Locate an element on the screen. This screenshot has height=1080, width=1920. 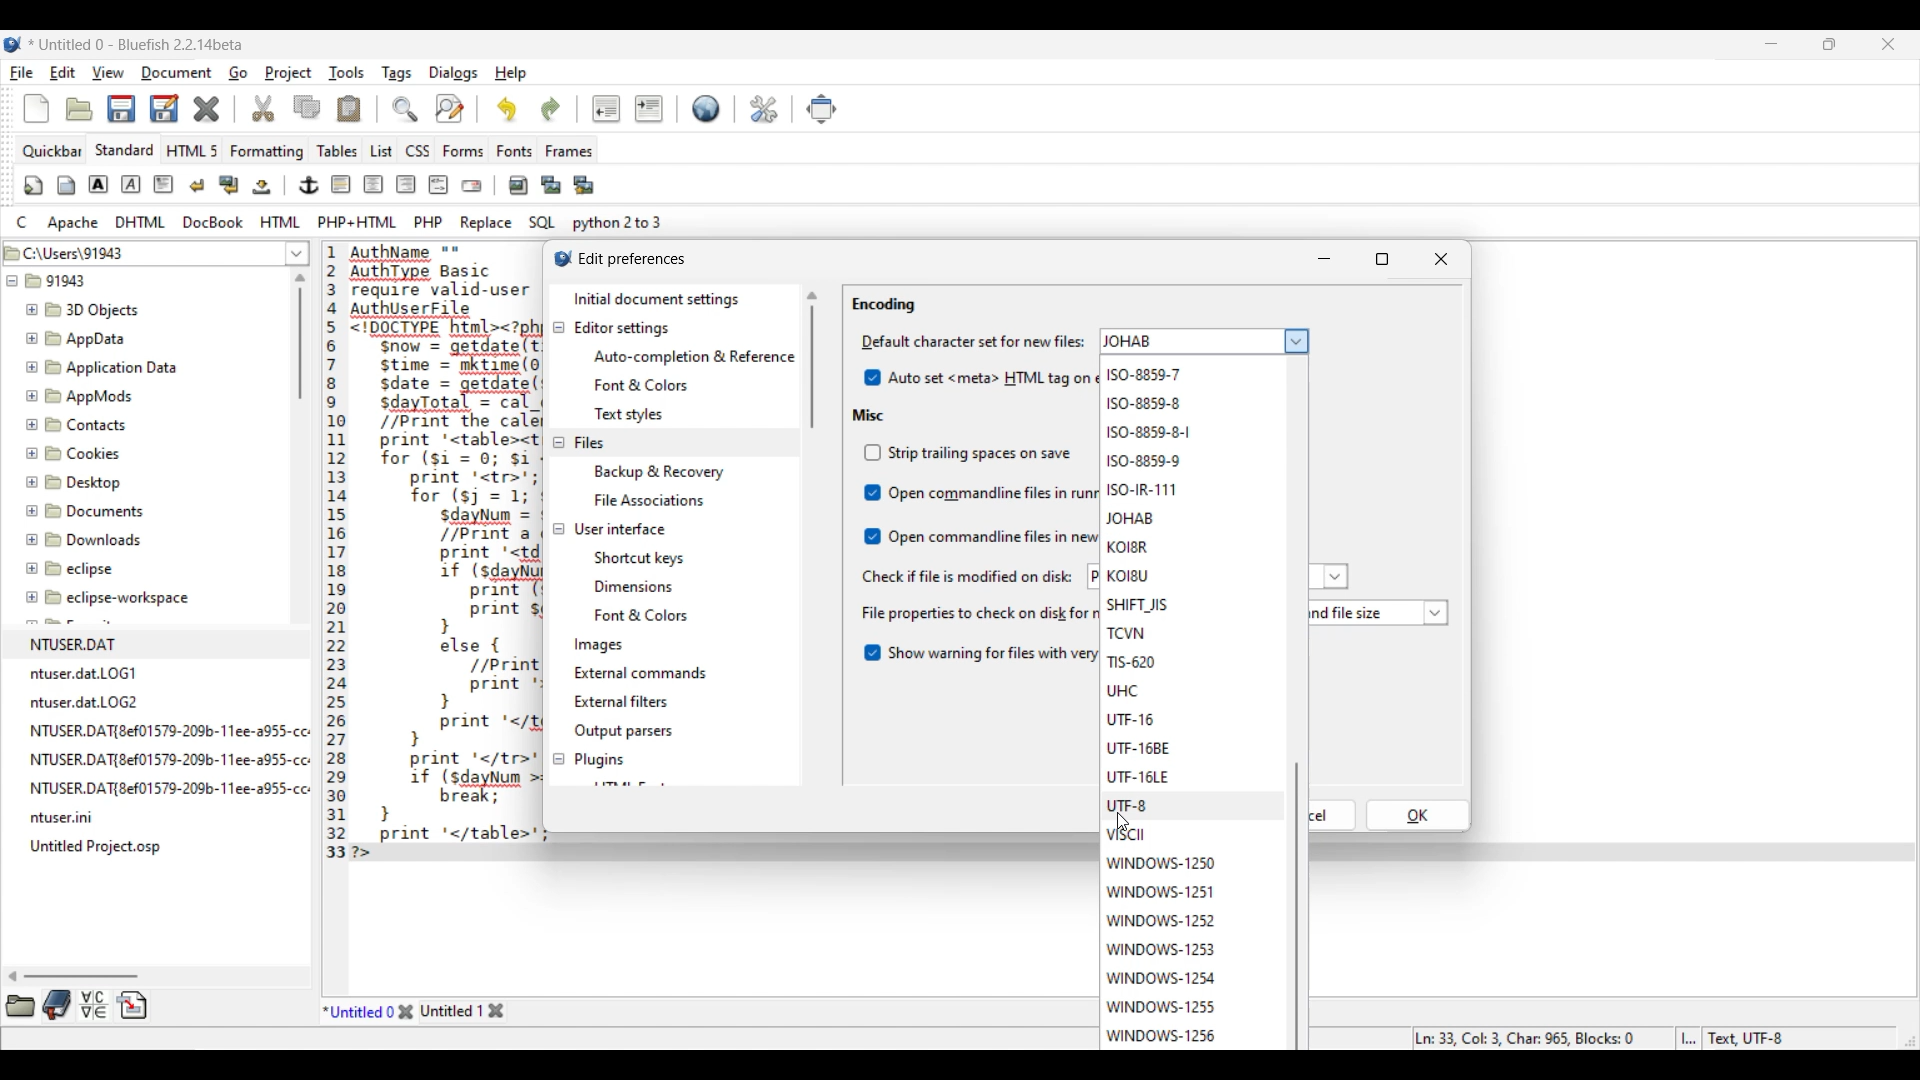
Files setting options is located at coordinates (695, 485).